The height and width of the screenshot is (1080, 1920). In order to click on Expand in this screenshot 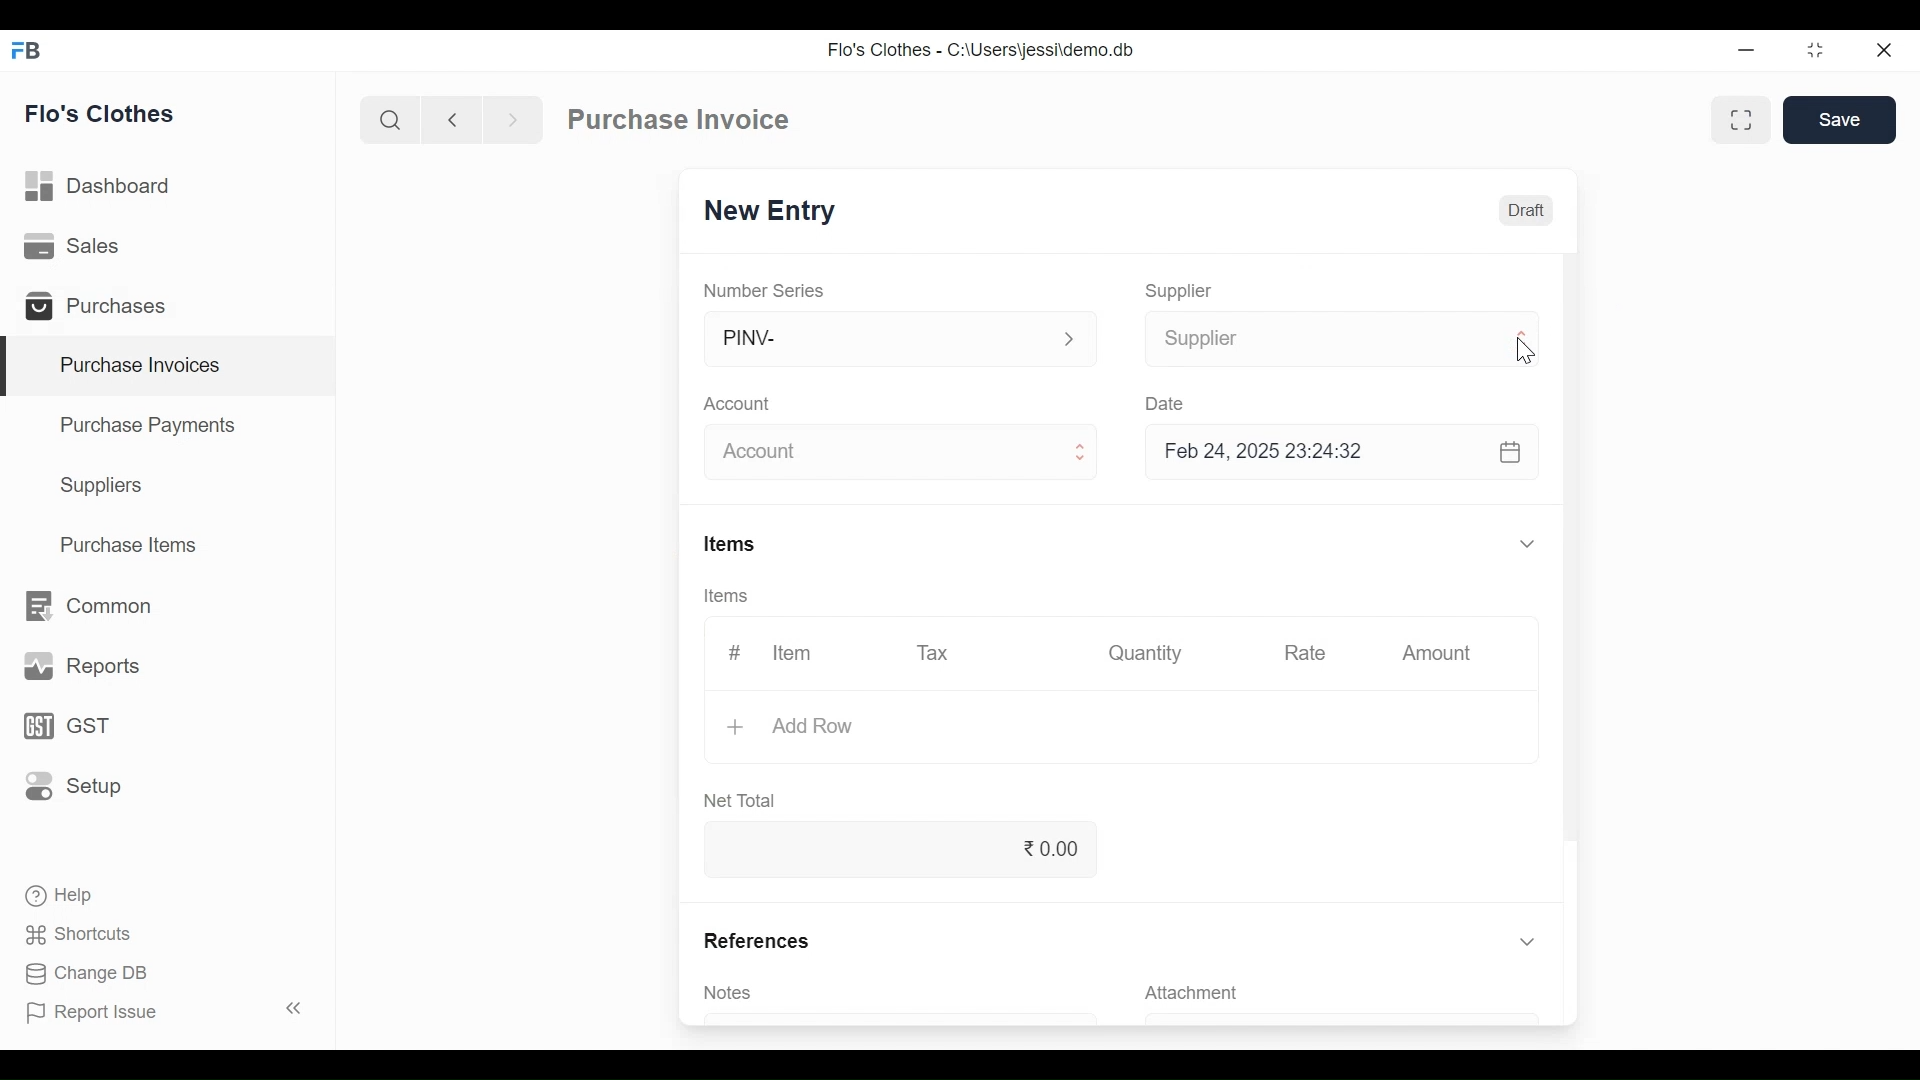, I will do `click(1077, 454)`.